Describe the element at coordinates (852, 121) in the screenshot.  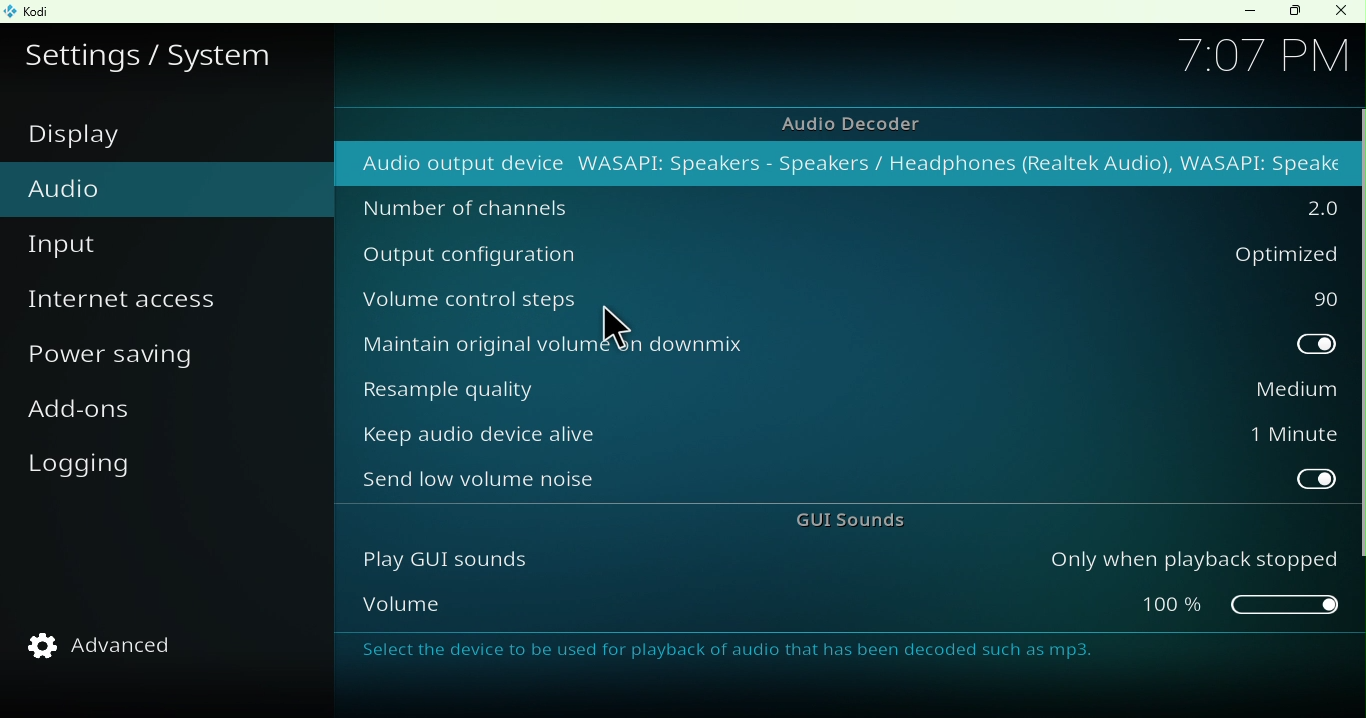
I see `Aidio decoder` at that location.